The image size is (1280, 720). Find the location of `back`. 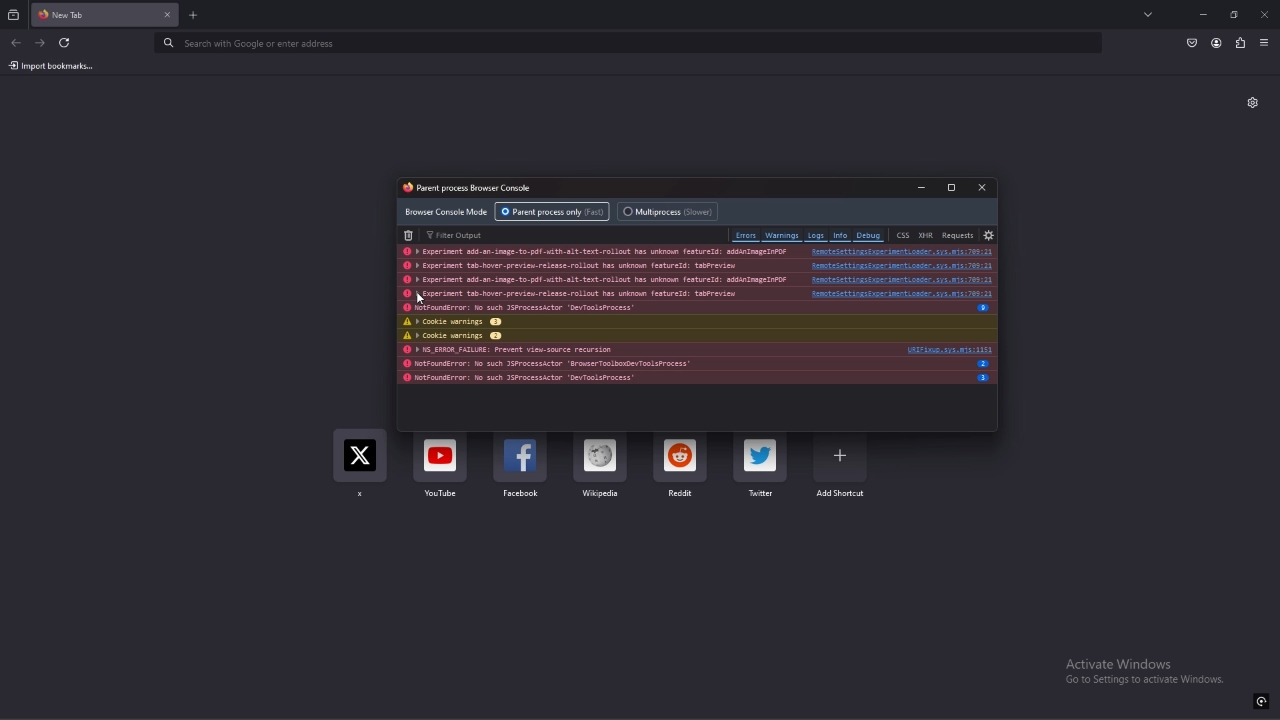

back is located at coordinates (17, 41).